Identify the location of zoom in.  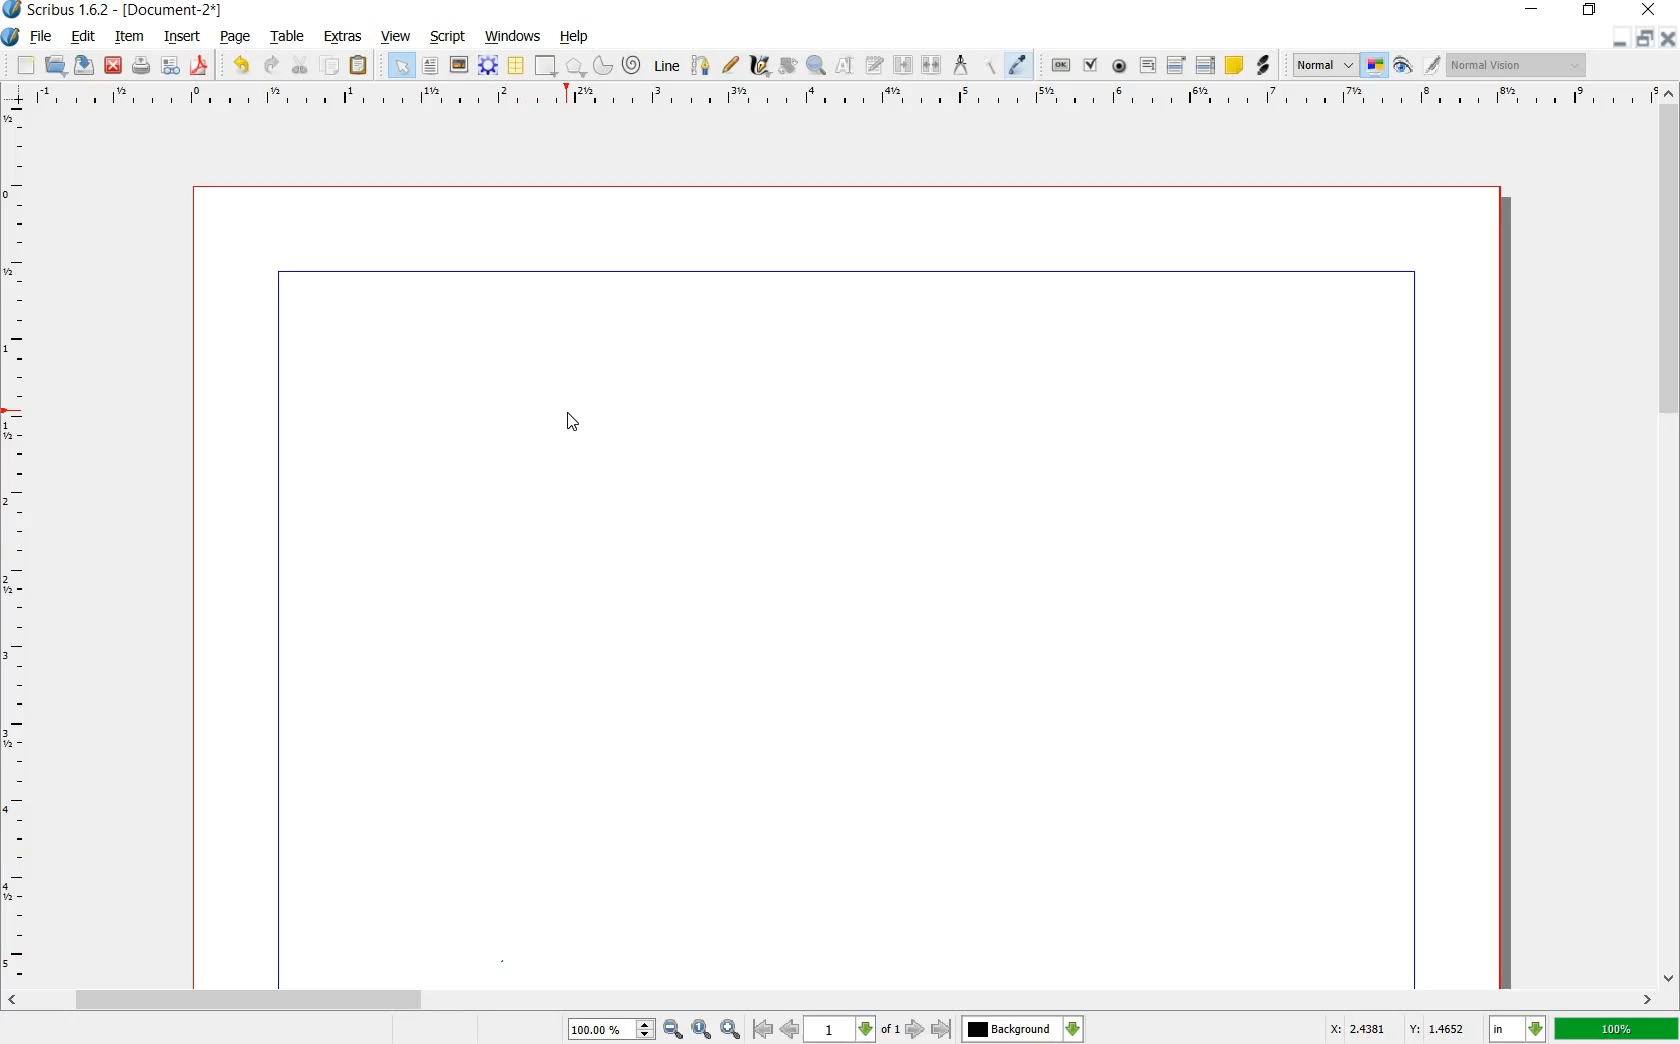
(731, 1029).